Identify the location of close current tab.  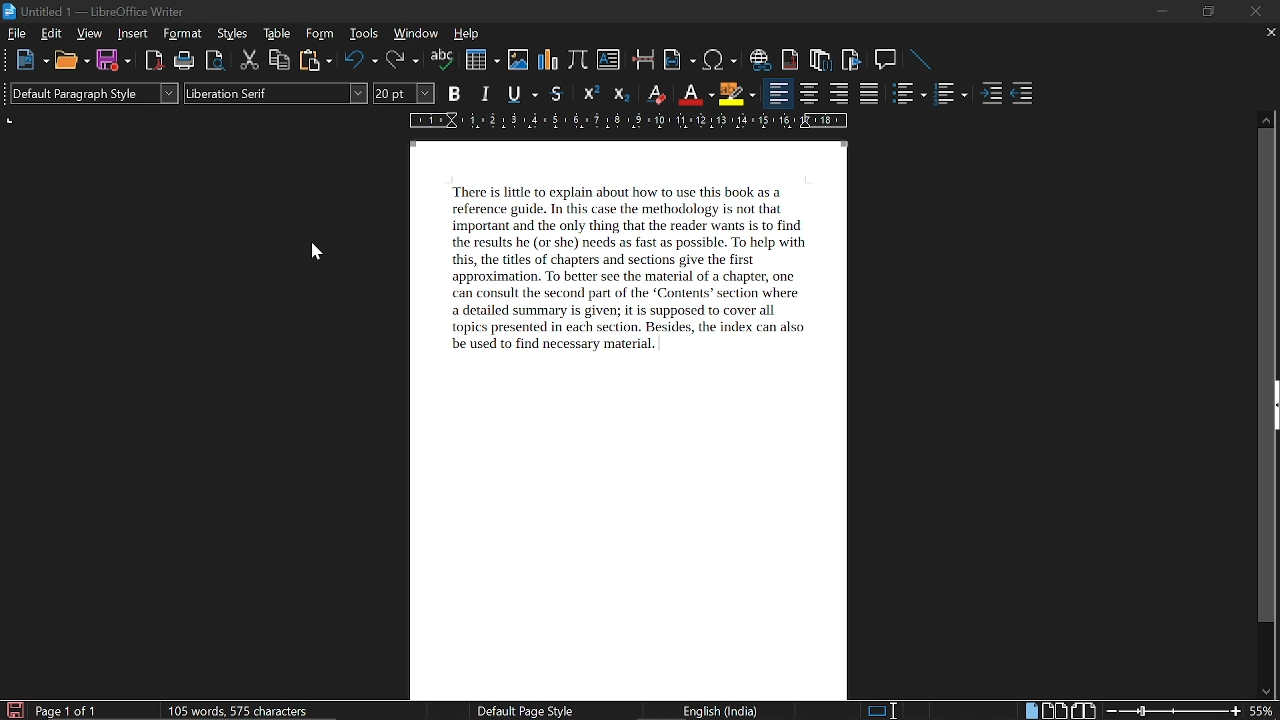
(1266, 33).